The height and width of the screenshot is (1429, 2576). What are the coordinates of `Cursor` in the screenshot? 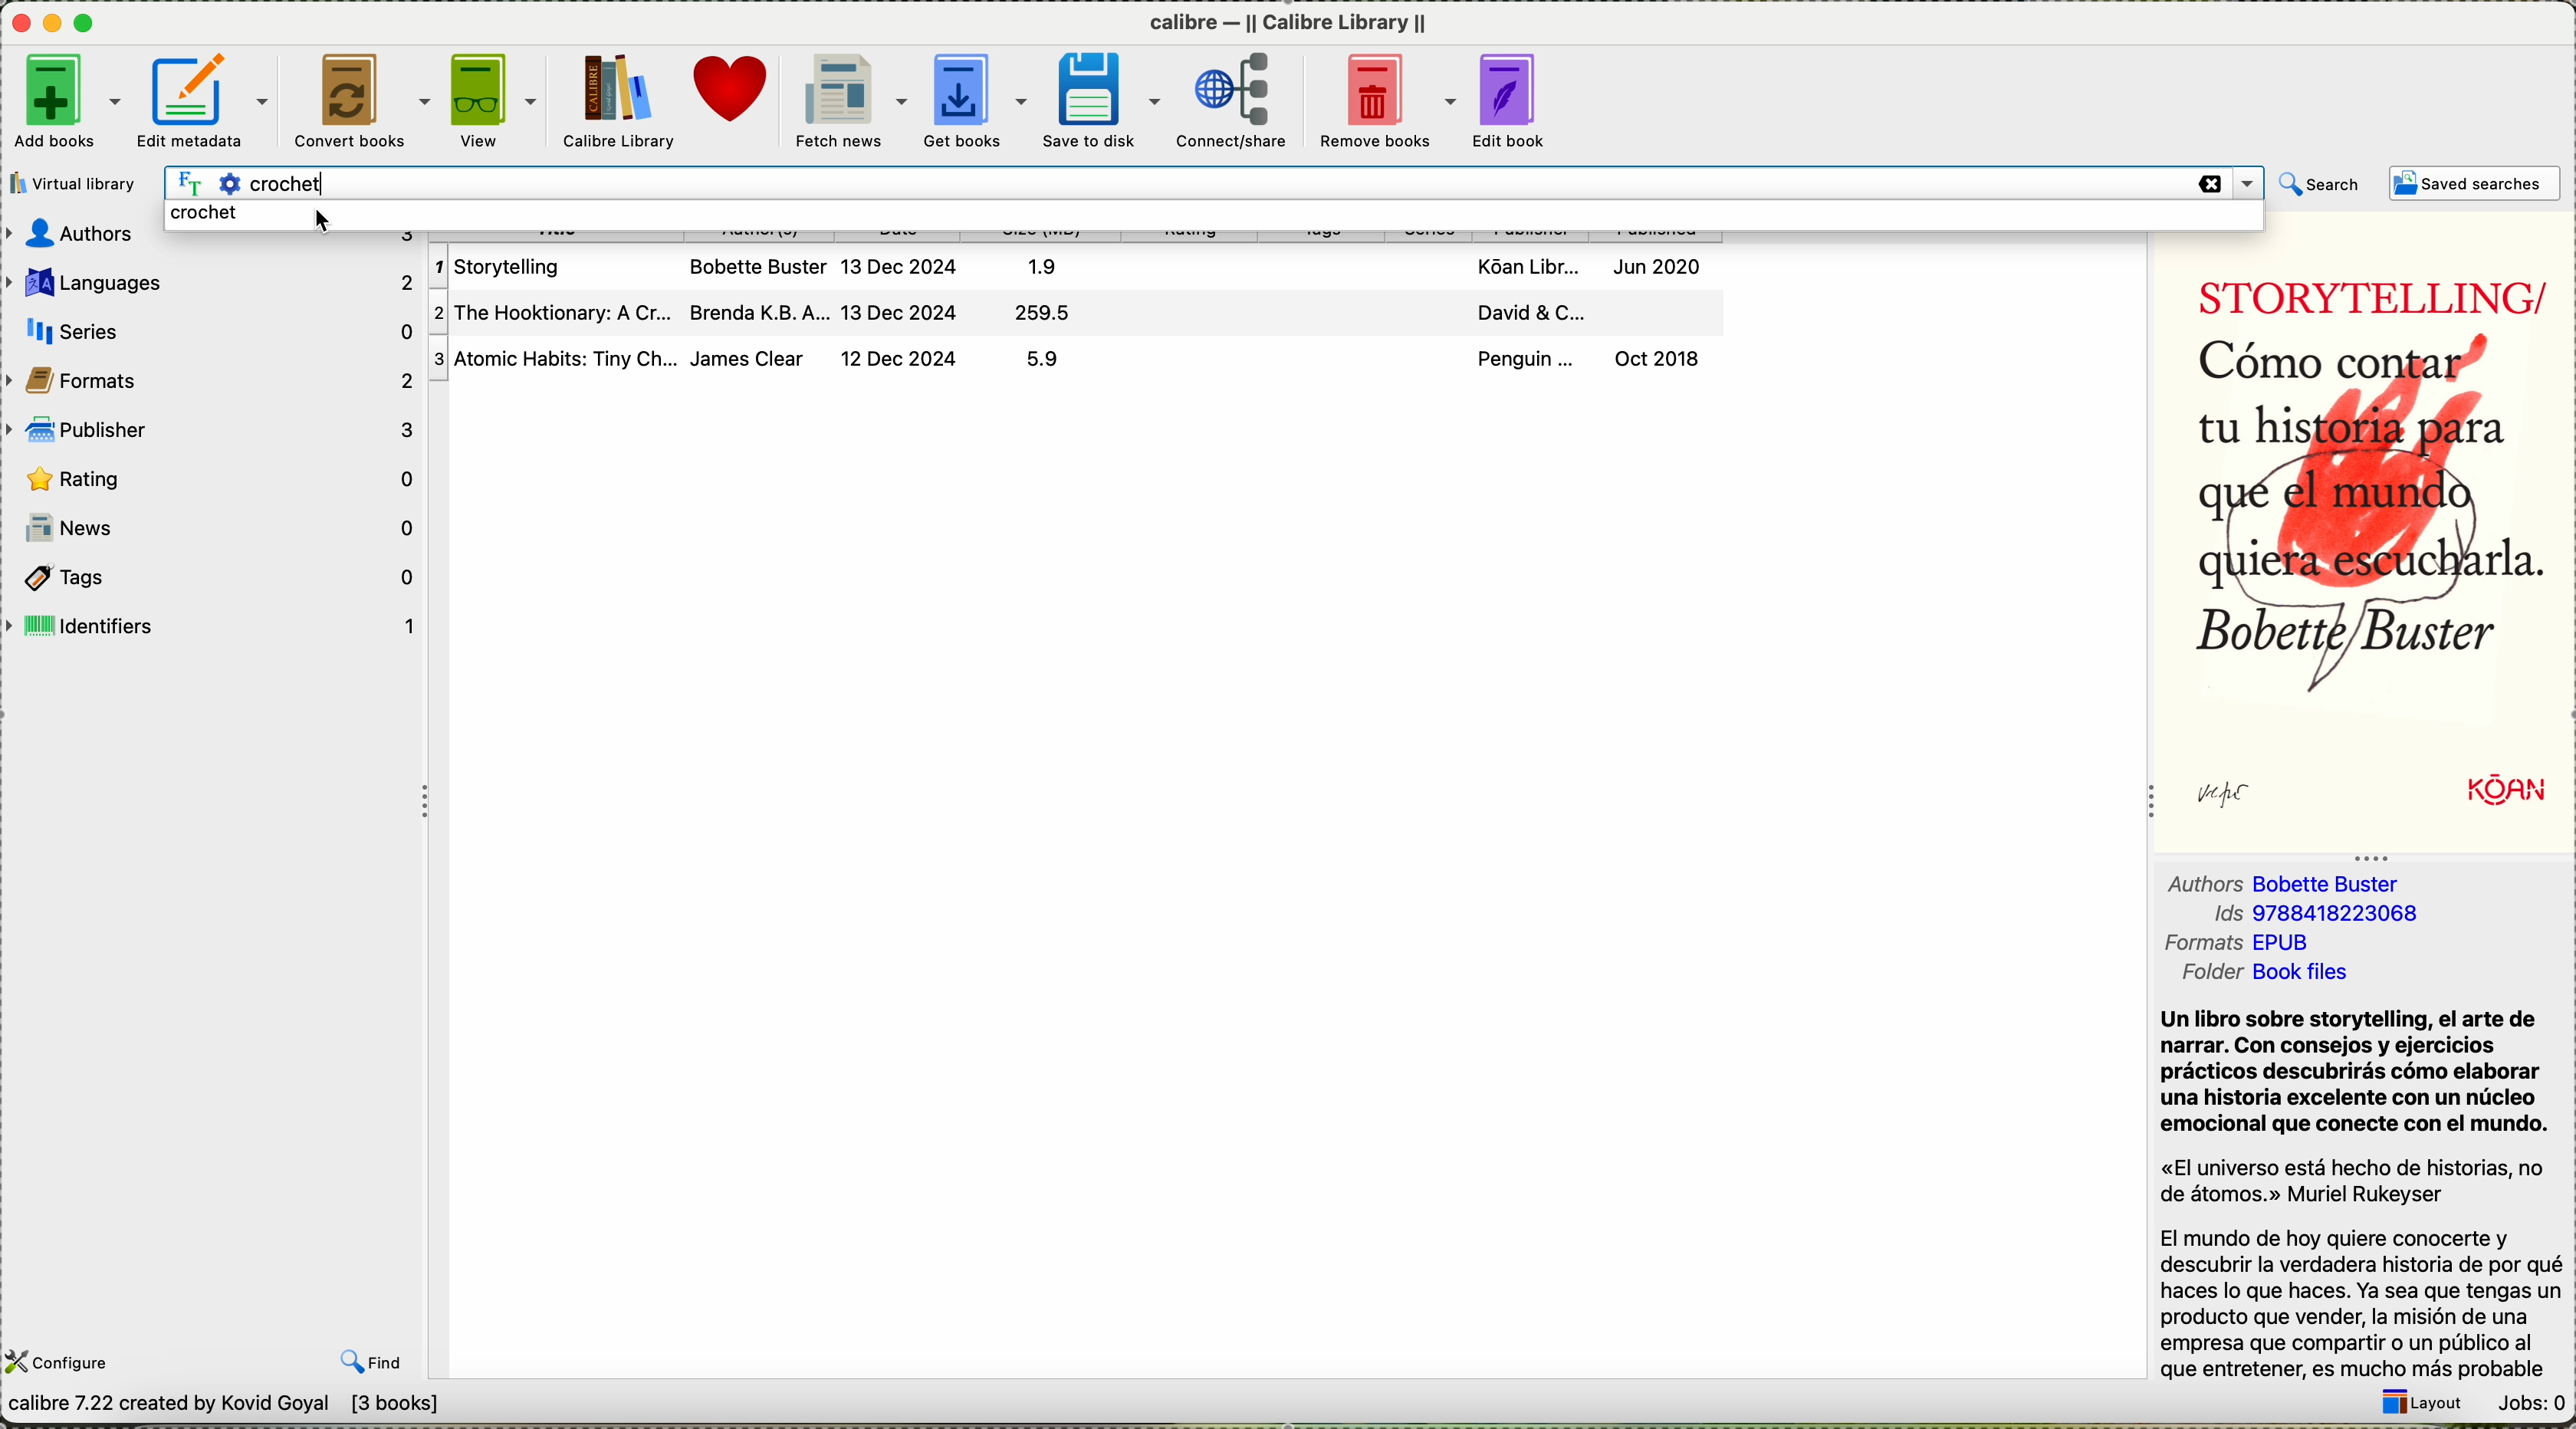 It's located at (337, 217).